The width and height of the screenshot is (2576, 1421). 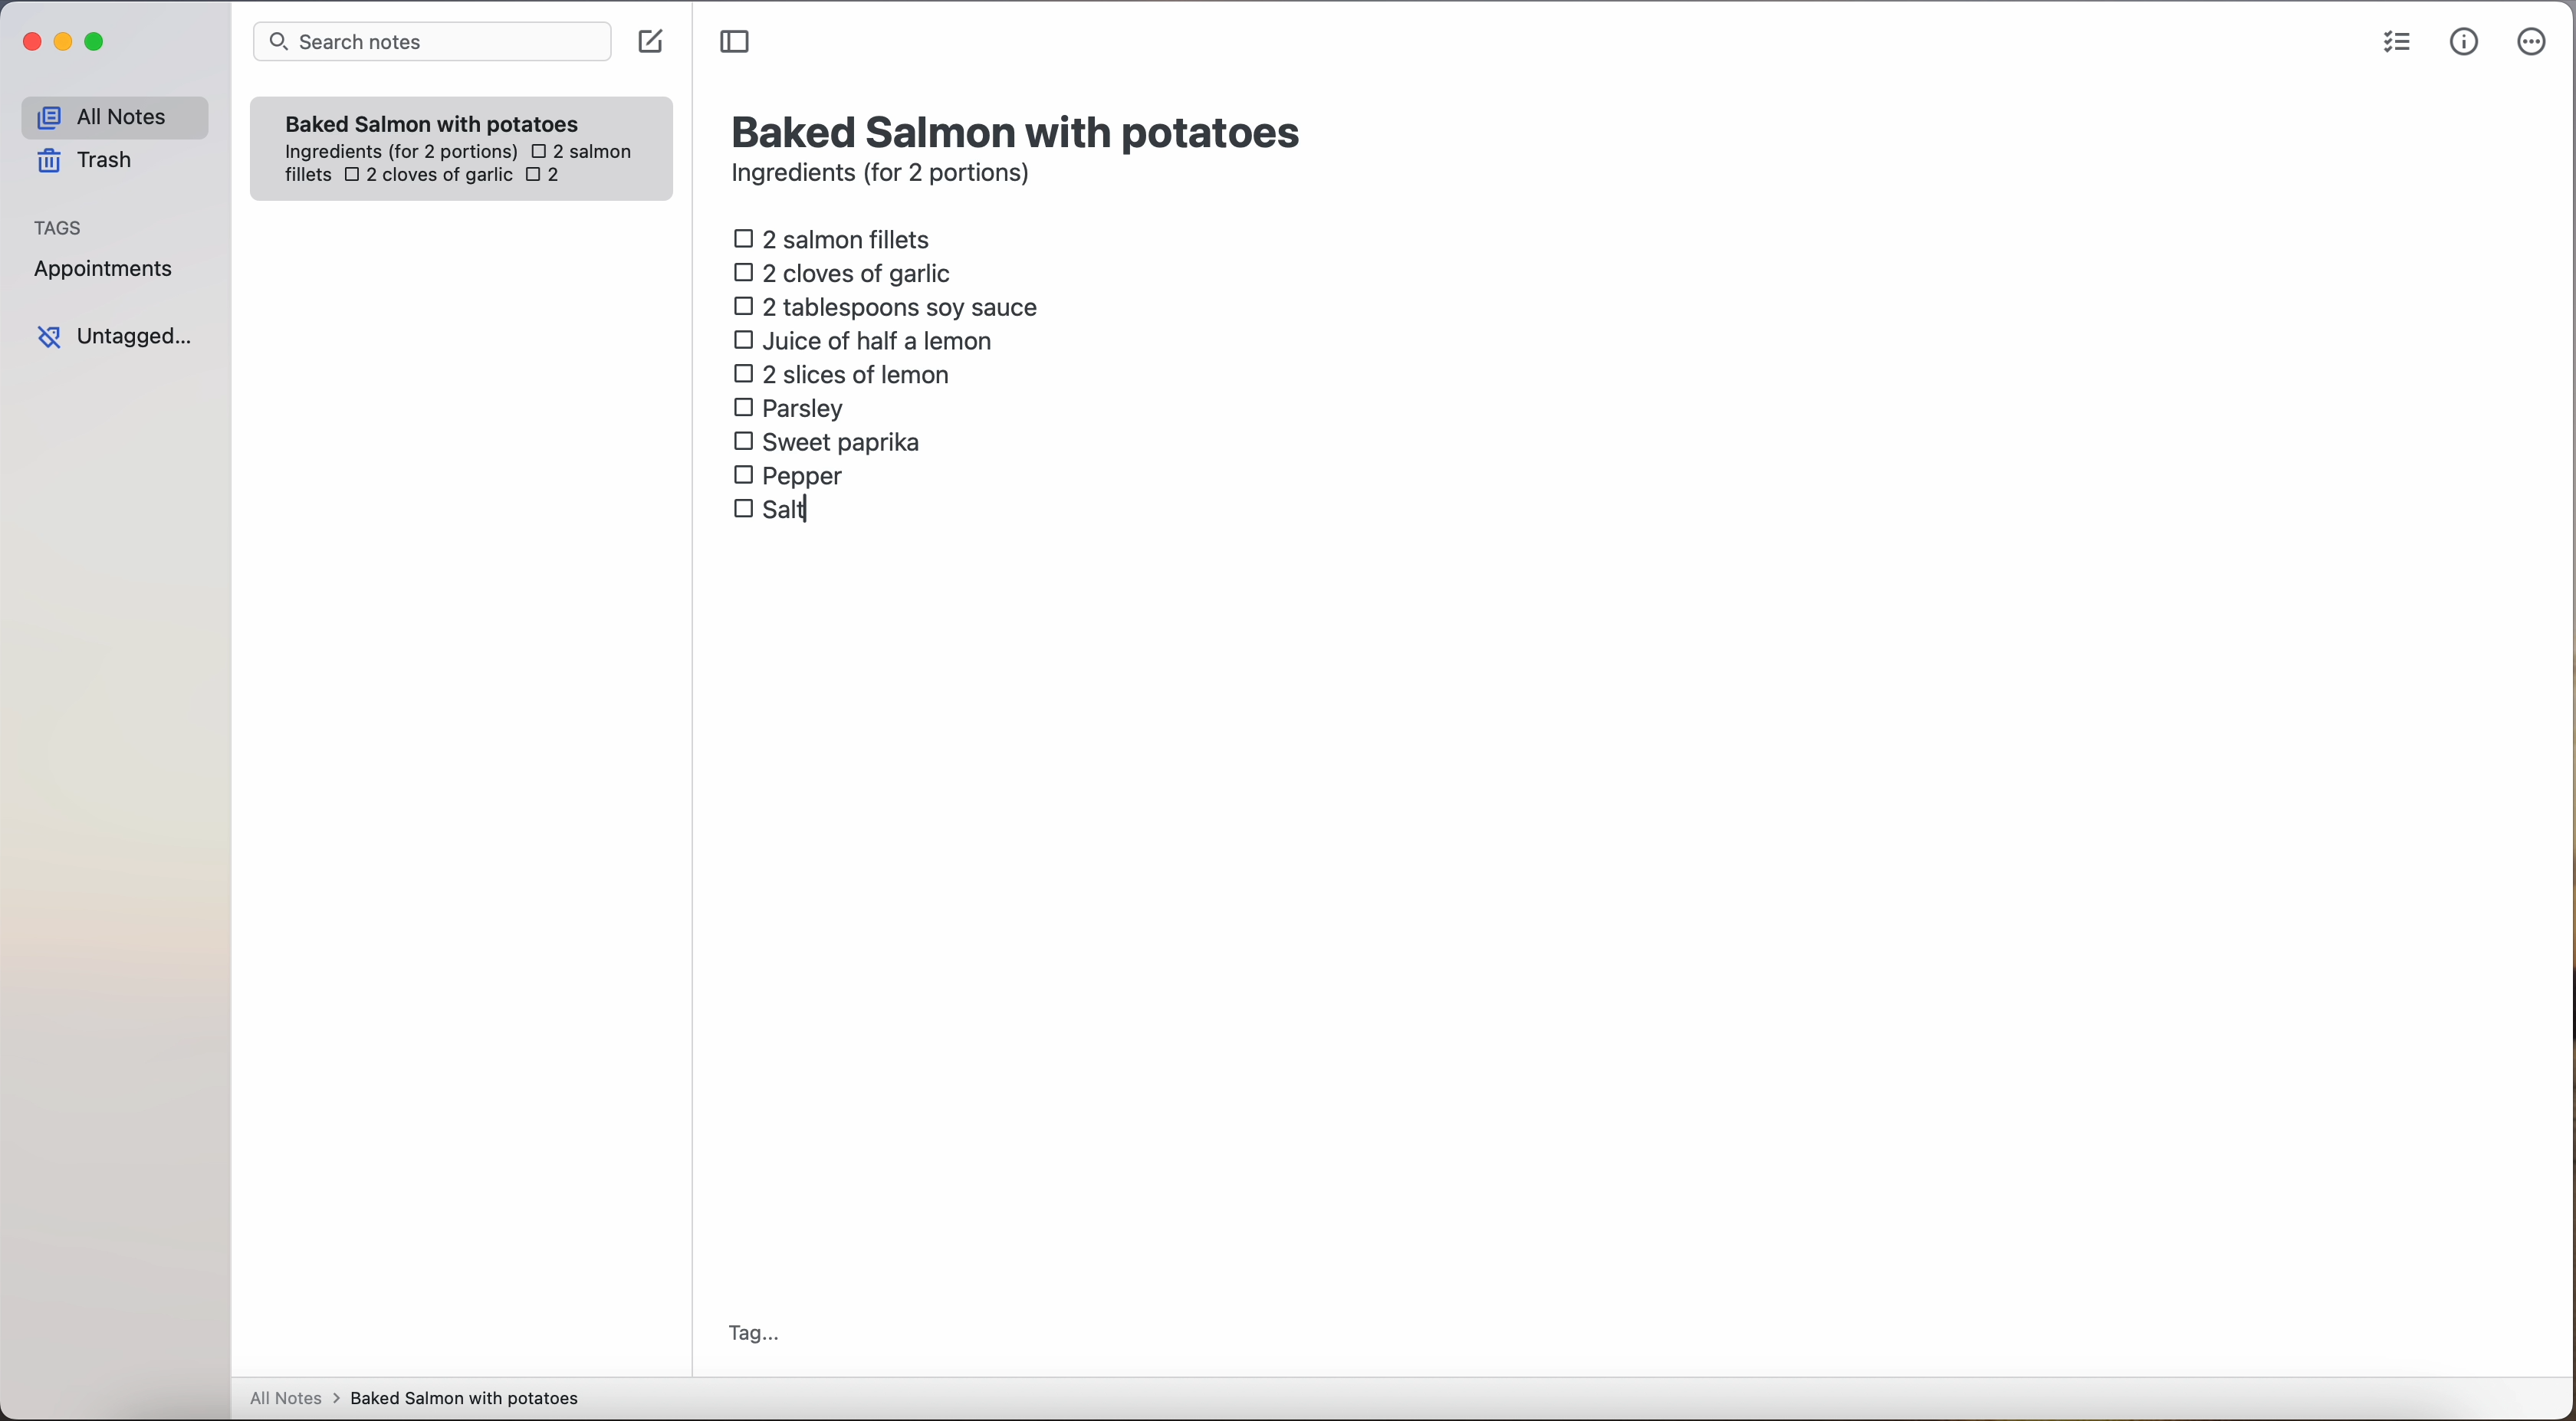 What do you see at coordinates (2536, 43) in the screenshot?
I see `more options` at bounding box center [2536, 43].